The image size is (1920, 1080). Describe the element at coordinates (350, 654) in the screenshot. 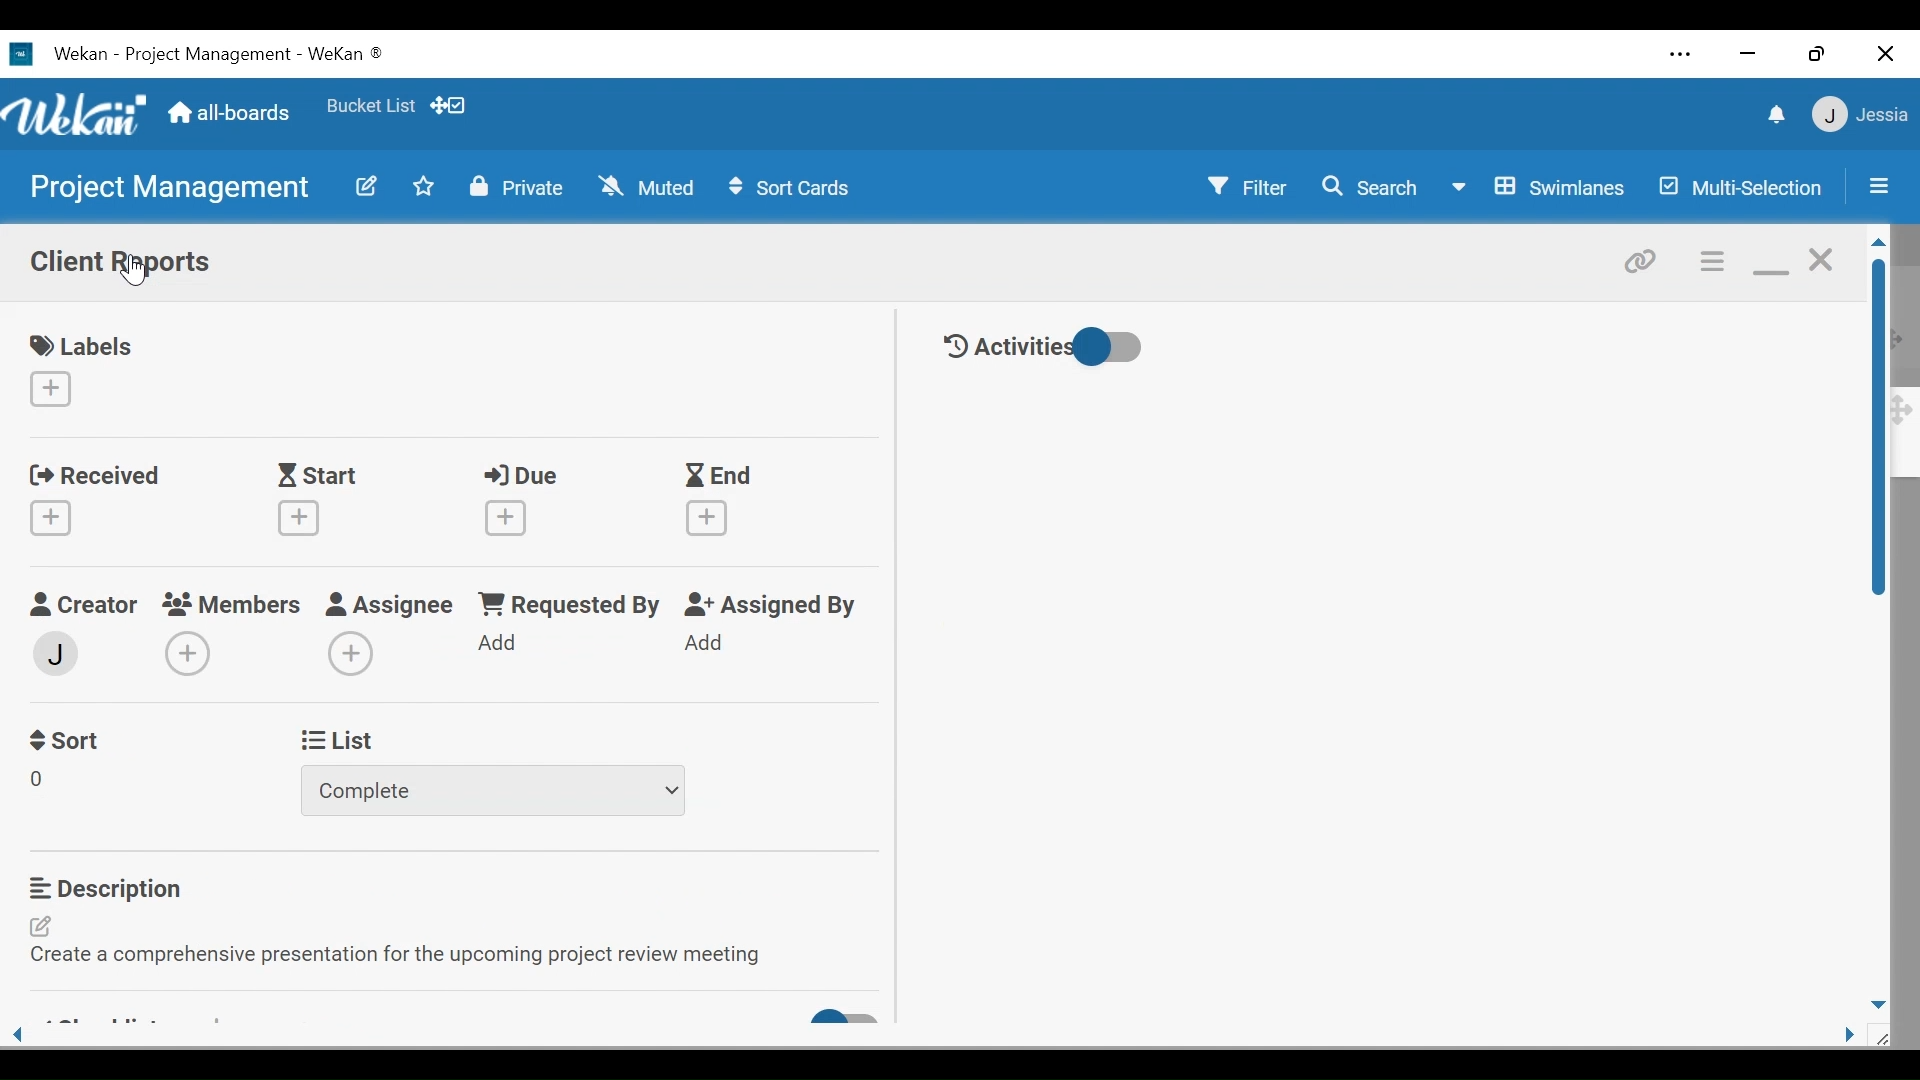

I see `Add Assigness` at that location.